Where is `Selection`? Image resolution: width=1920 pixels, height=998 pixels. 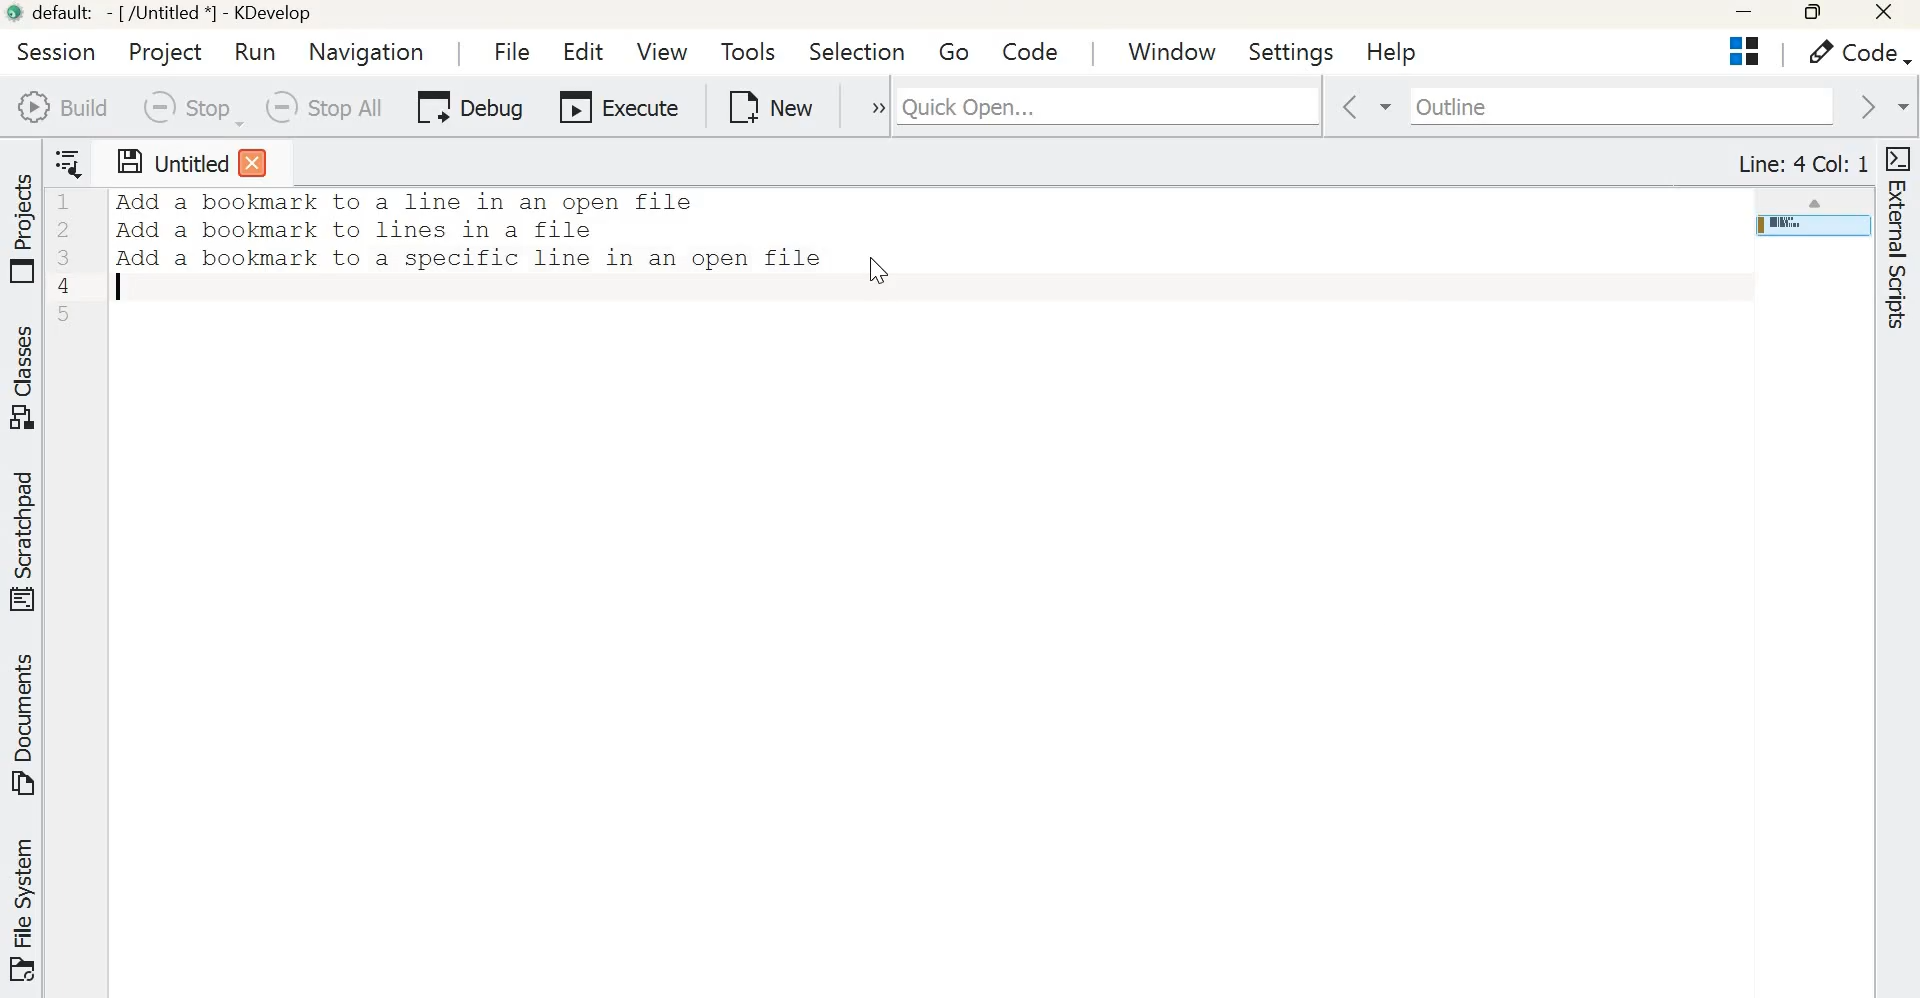
Selection is located at coordinates (857, 50).